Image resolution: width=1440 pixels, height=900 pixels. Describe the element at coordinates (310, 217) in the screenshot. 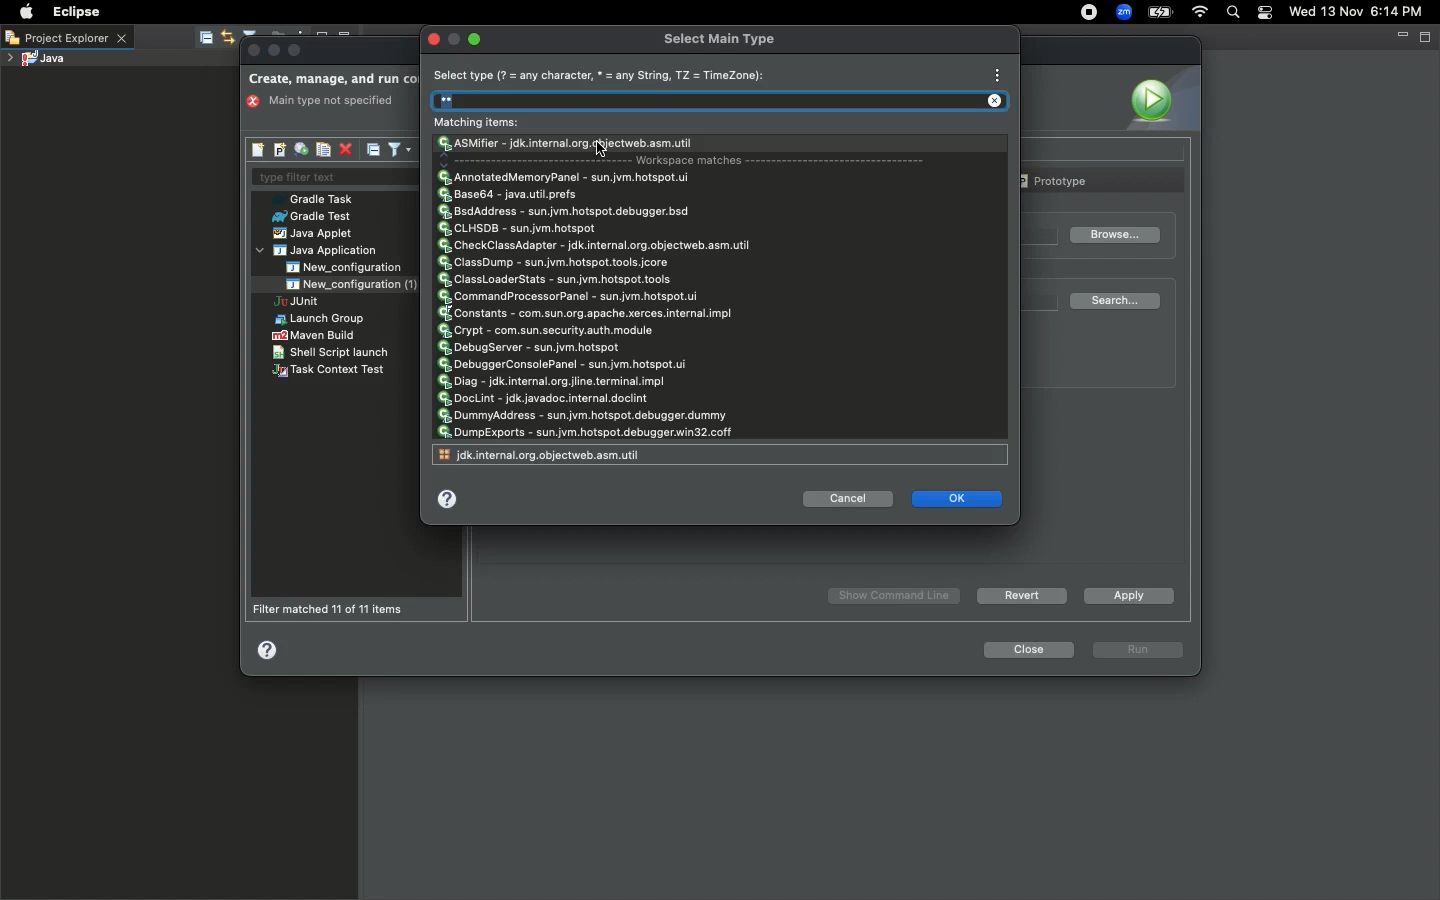

I see `Grade test` at that location.